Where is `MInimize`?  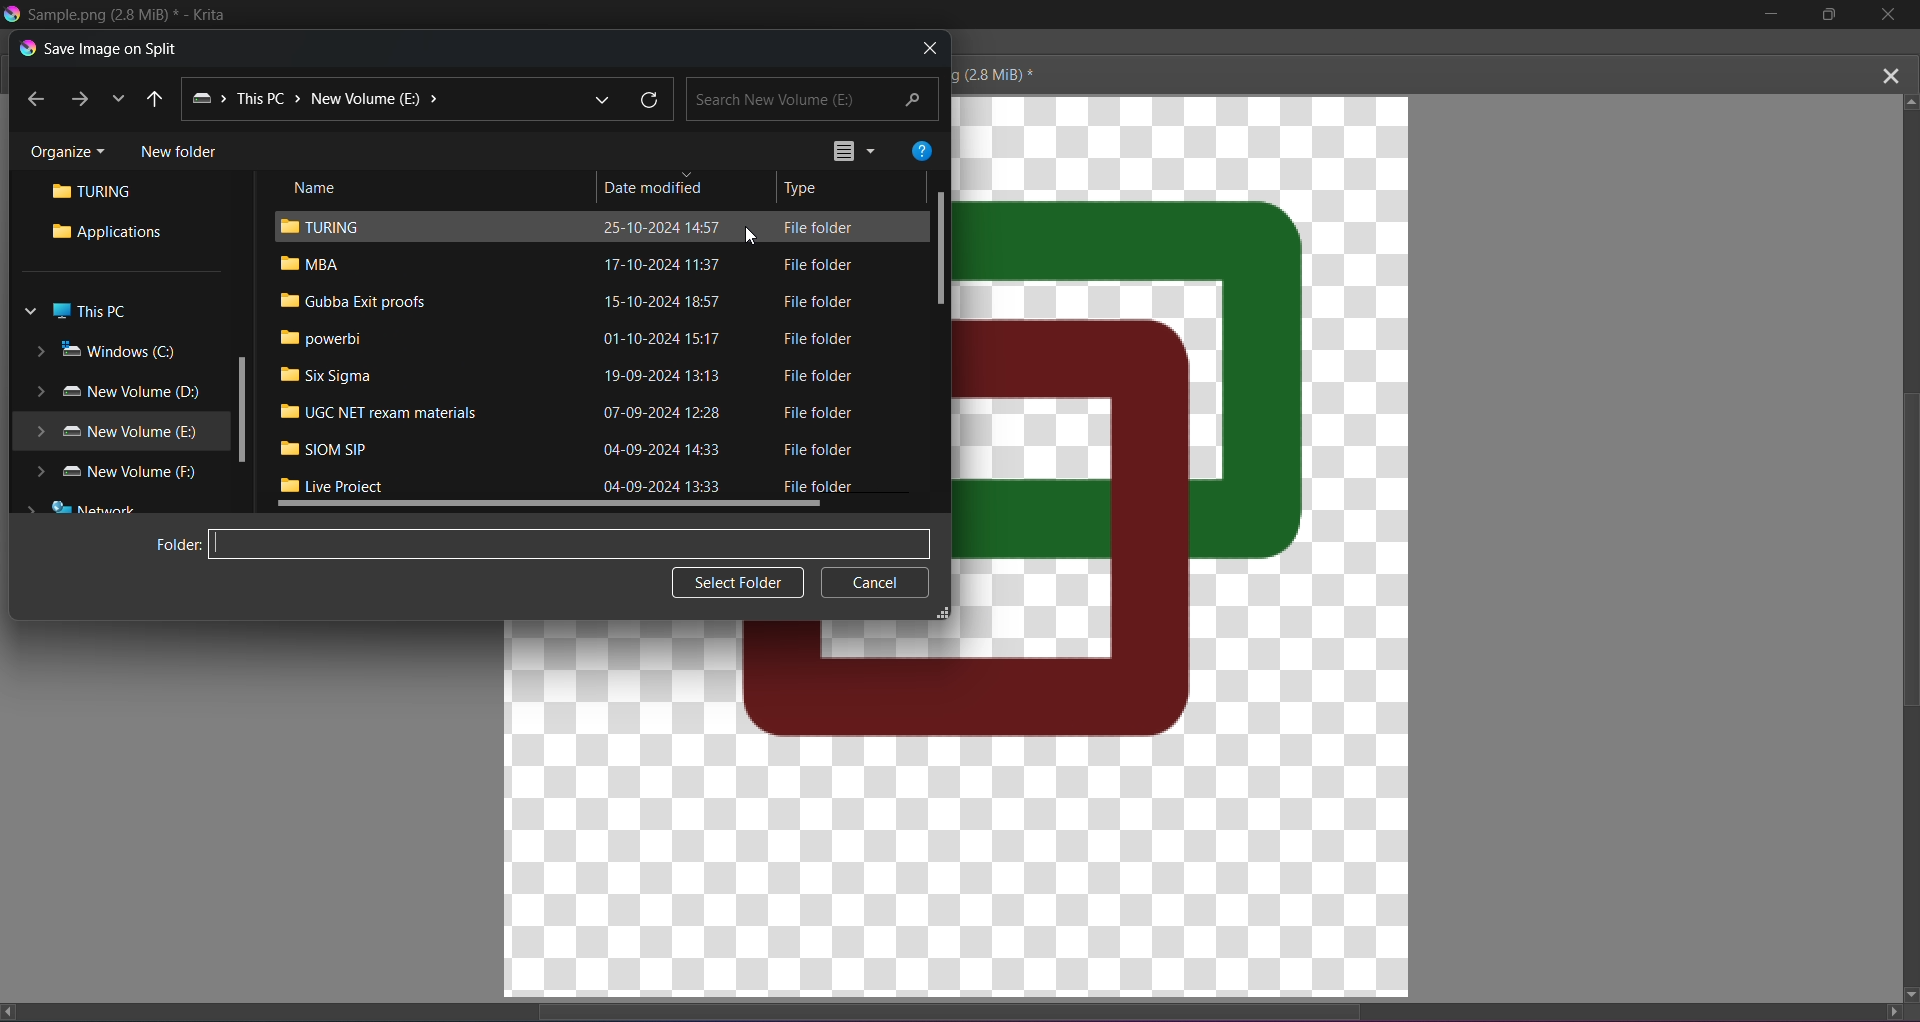 MInimize is located at coordinates (1768, 15).